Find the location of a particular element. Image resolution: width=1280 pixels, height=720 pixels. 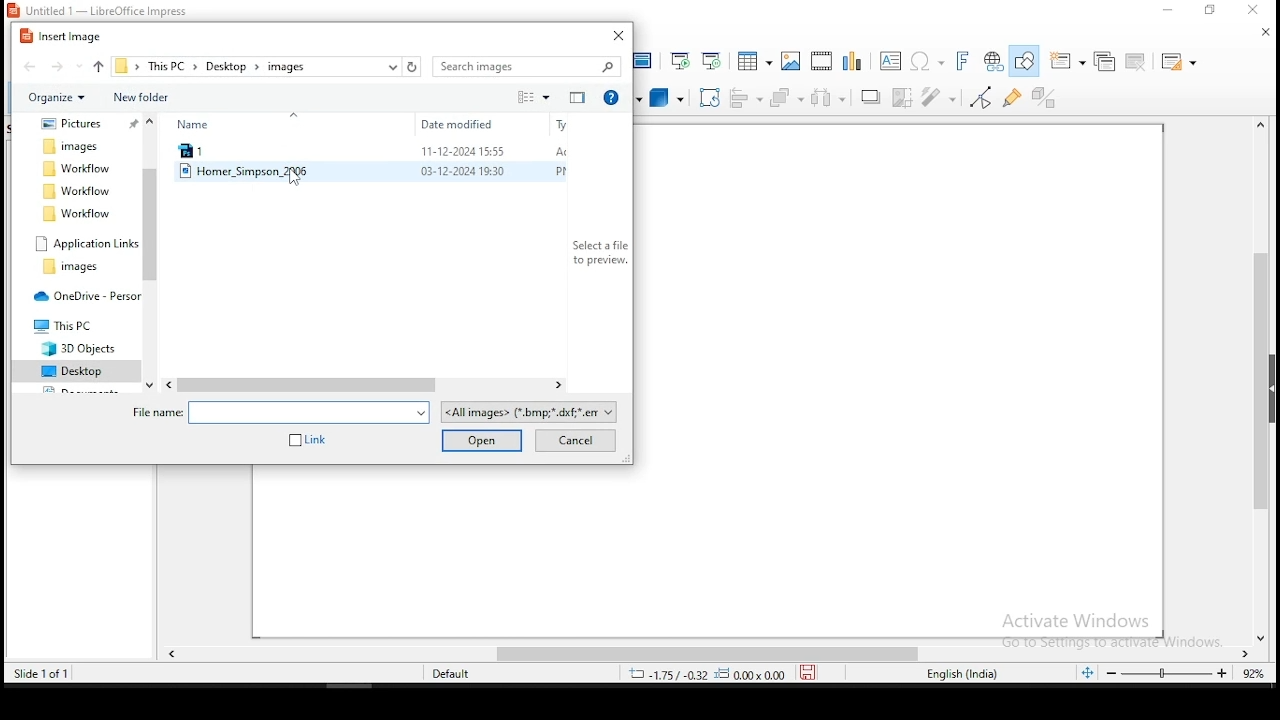

distribute is located at coordinates (825, 98).